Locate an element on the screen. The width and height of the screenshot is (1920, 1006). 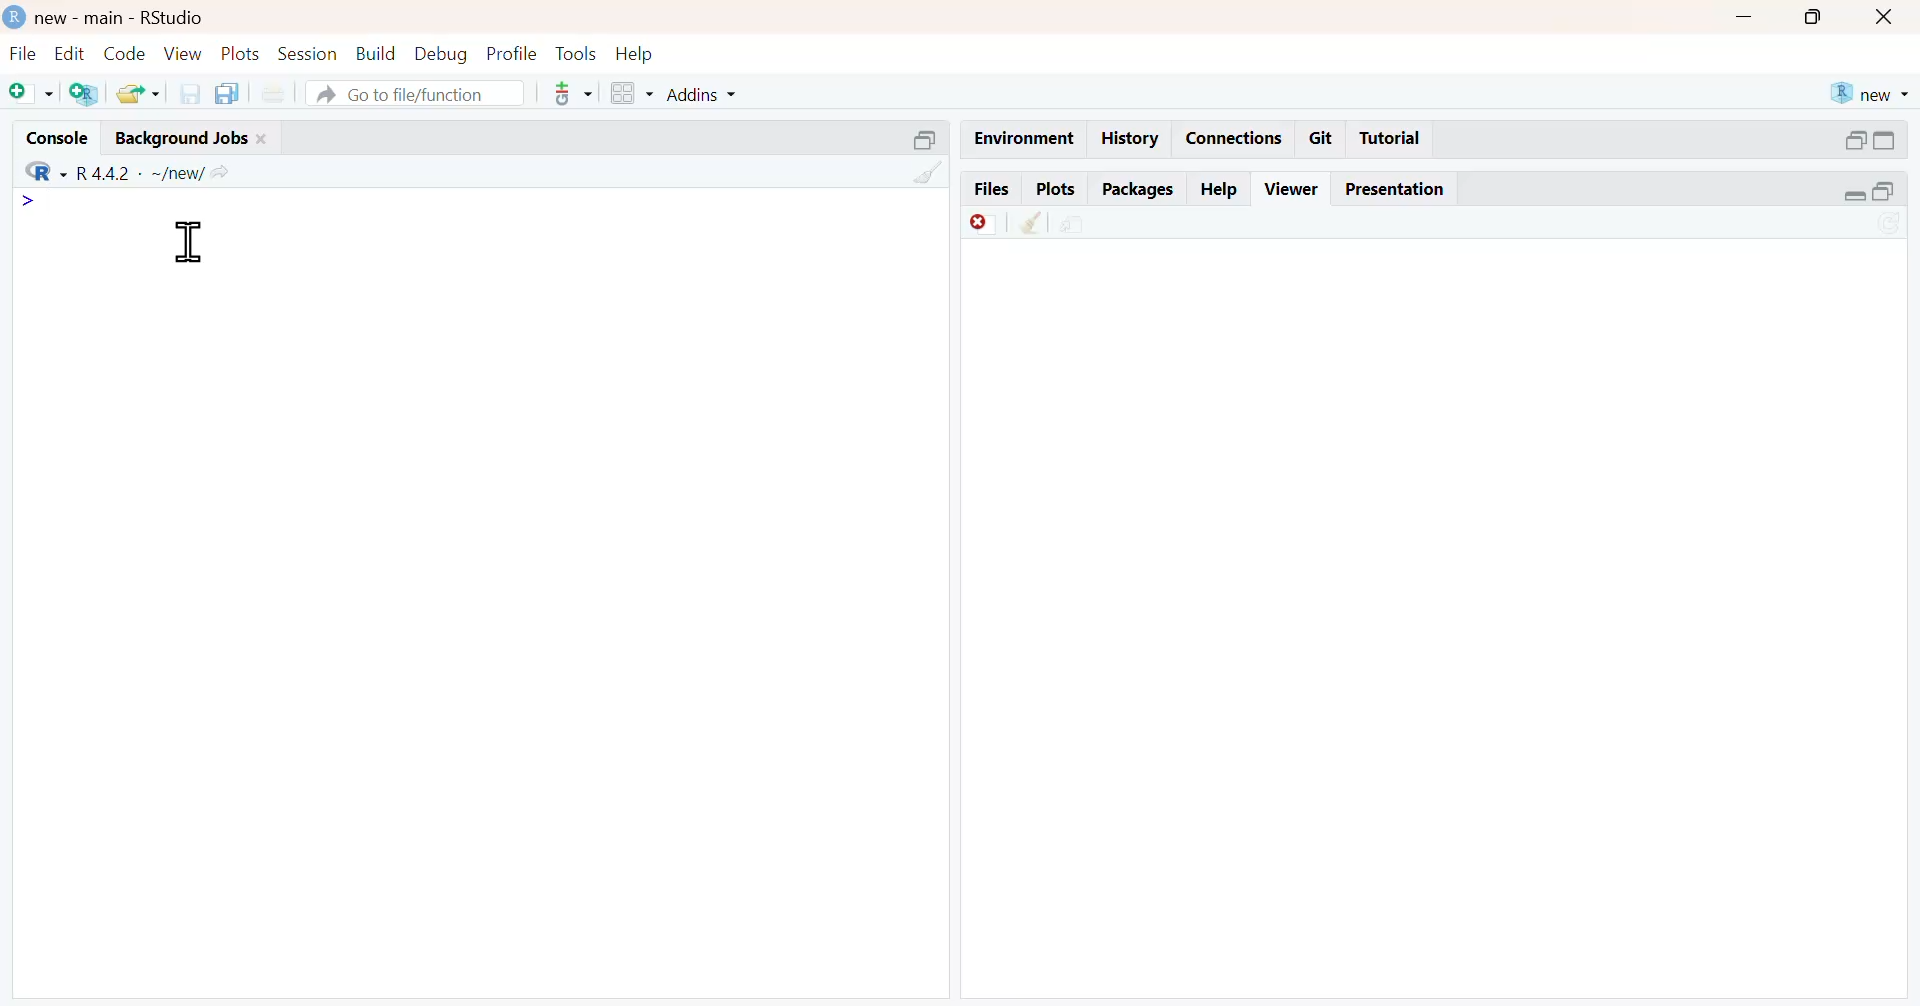
logo is located at coordinates (12, 15).